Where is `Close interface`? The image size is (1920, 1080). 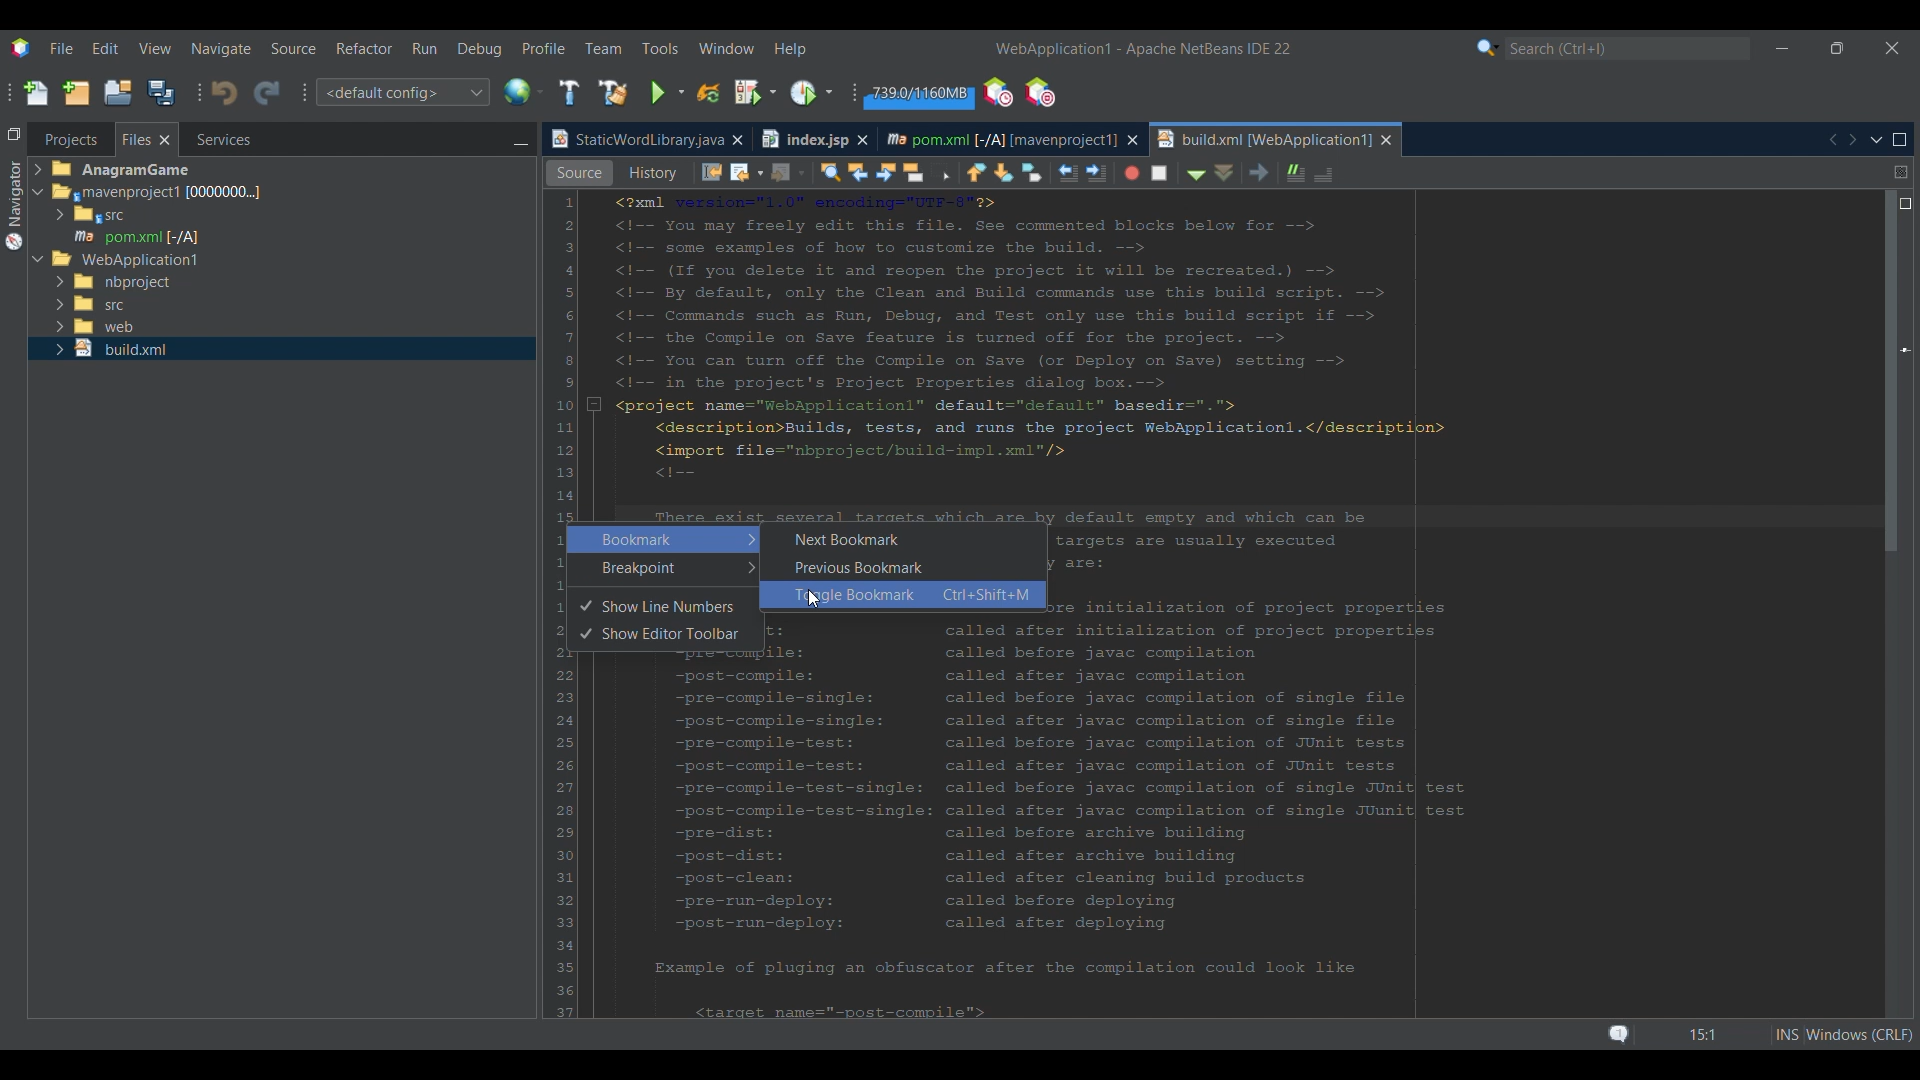
Close interface is located at coordinates (1893, 48).